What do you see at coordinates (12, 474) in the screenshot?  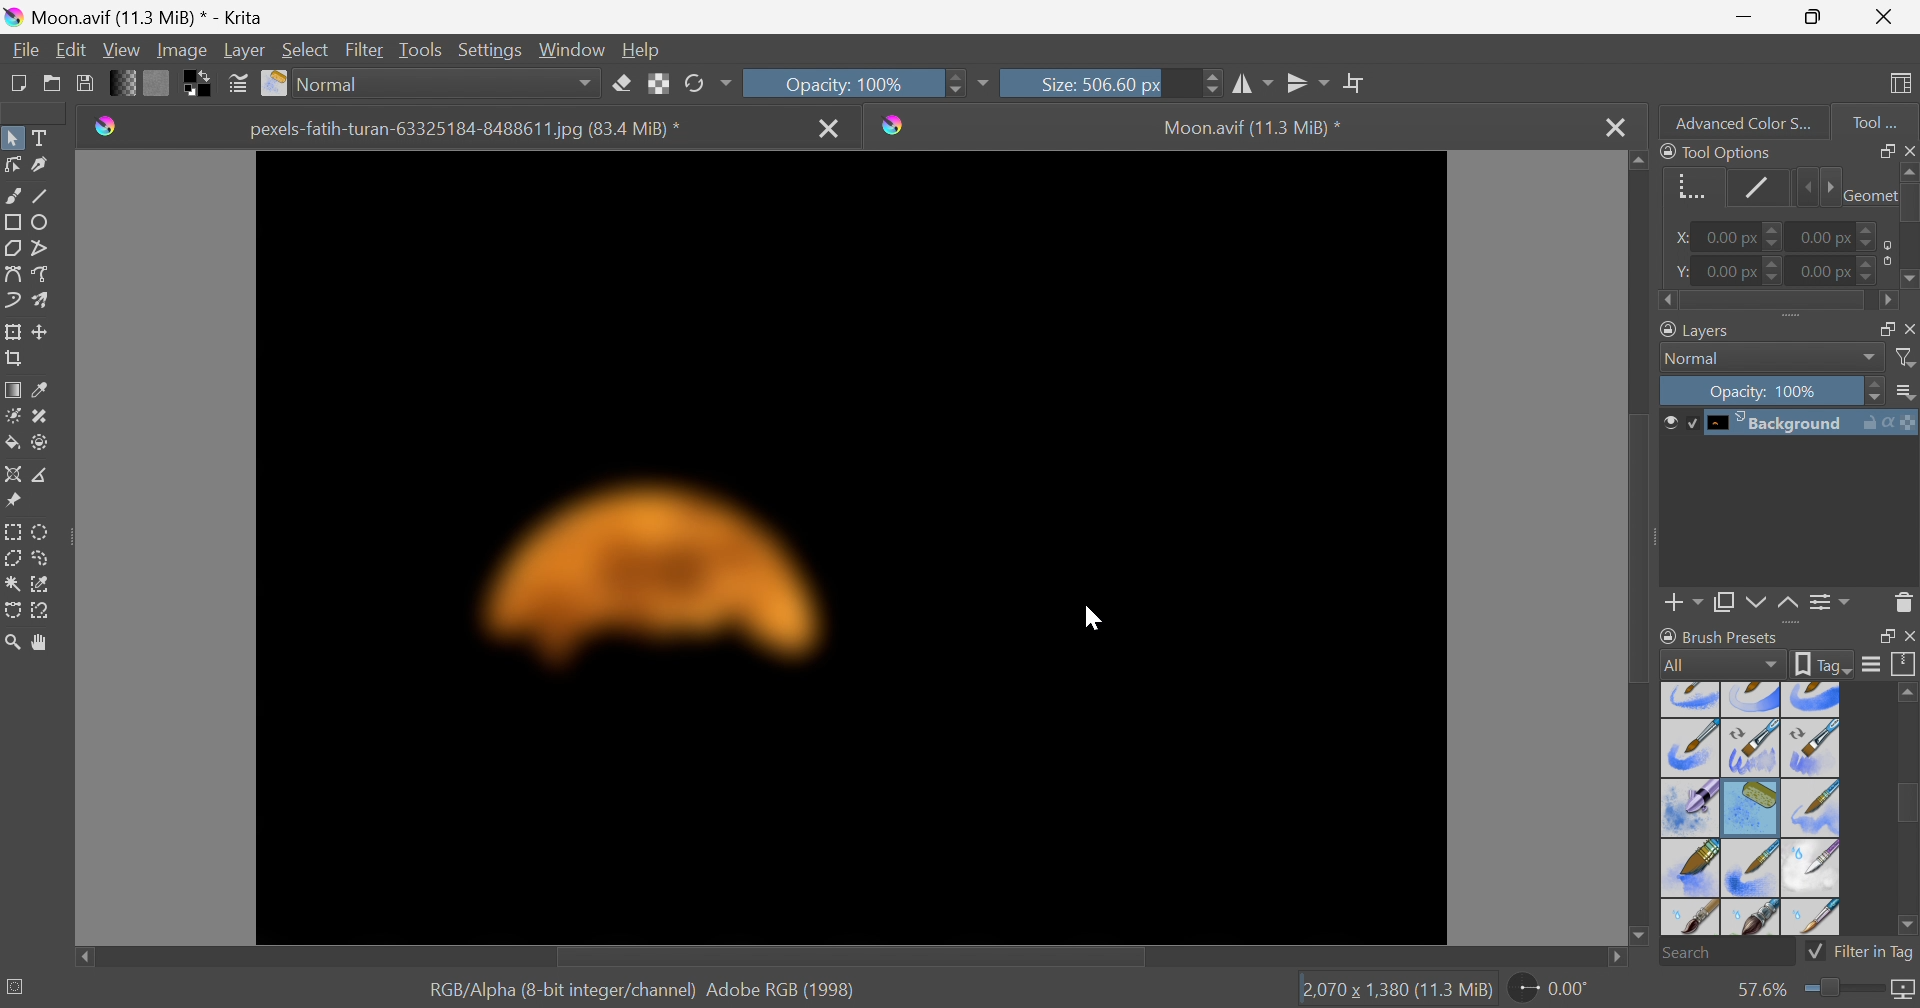 I see `Assistant tool` at bounding box center [12, 474].